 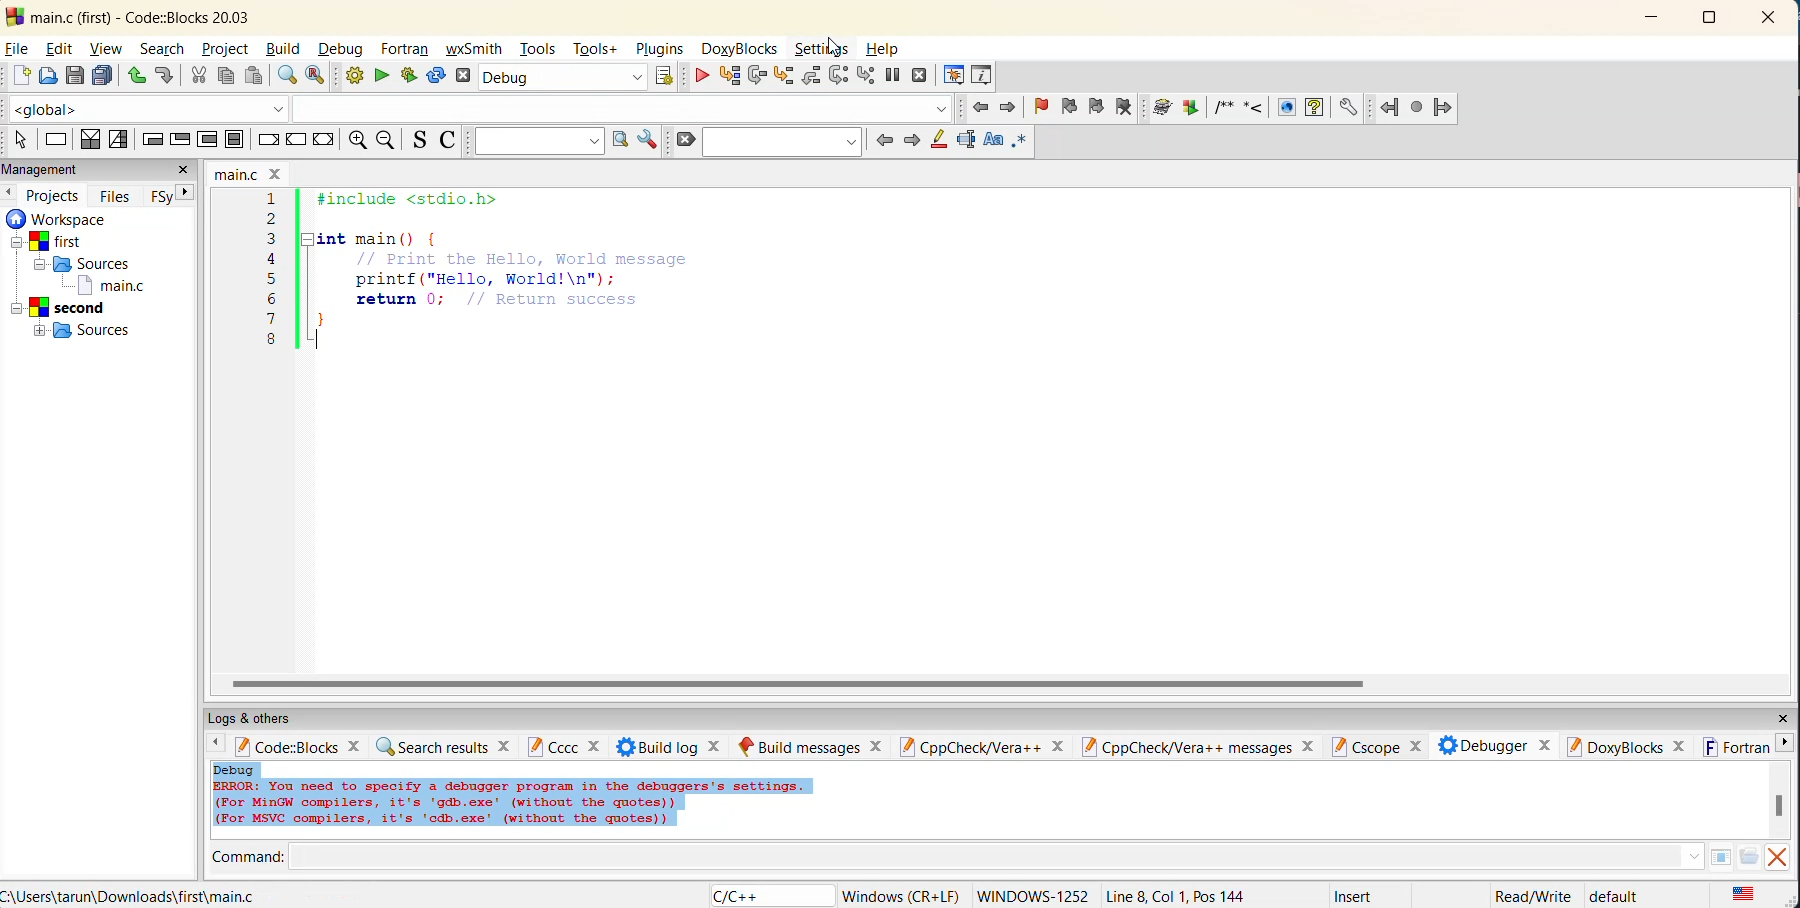 I want to click on Doxyblock preferences, so click(x=1350, y=106).